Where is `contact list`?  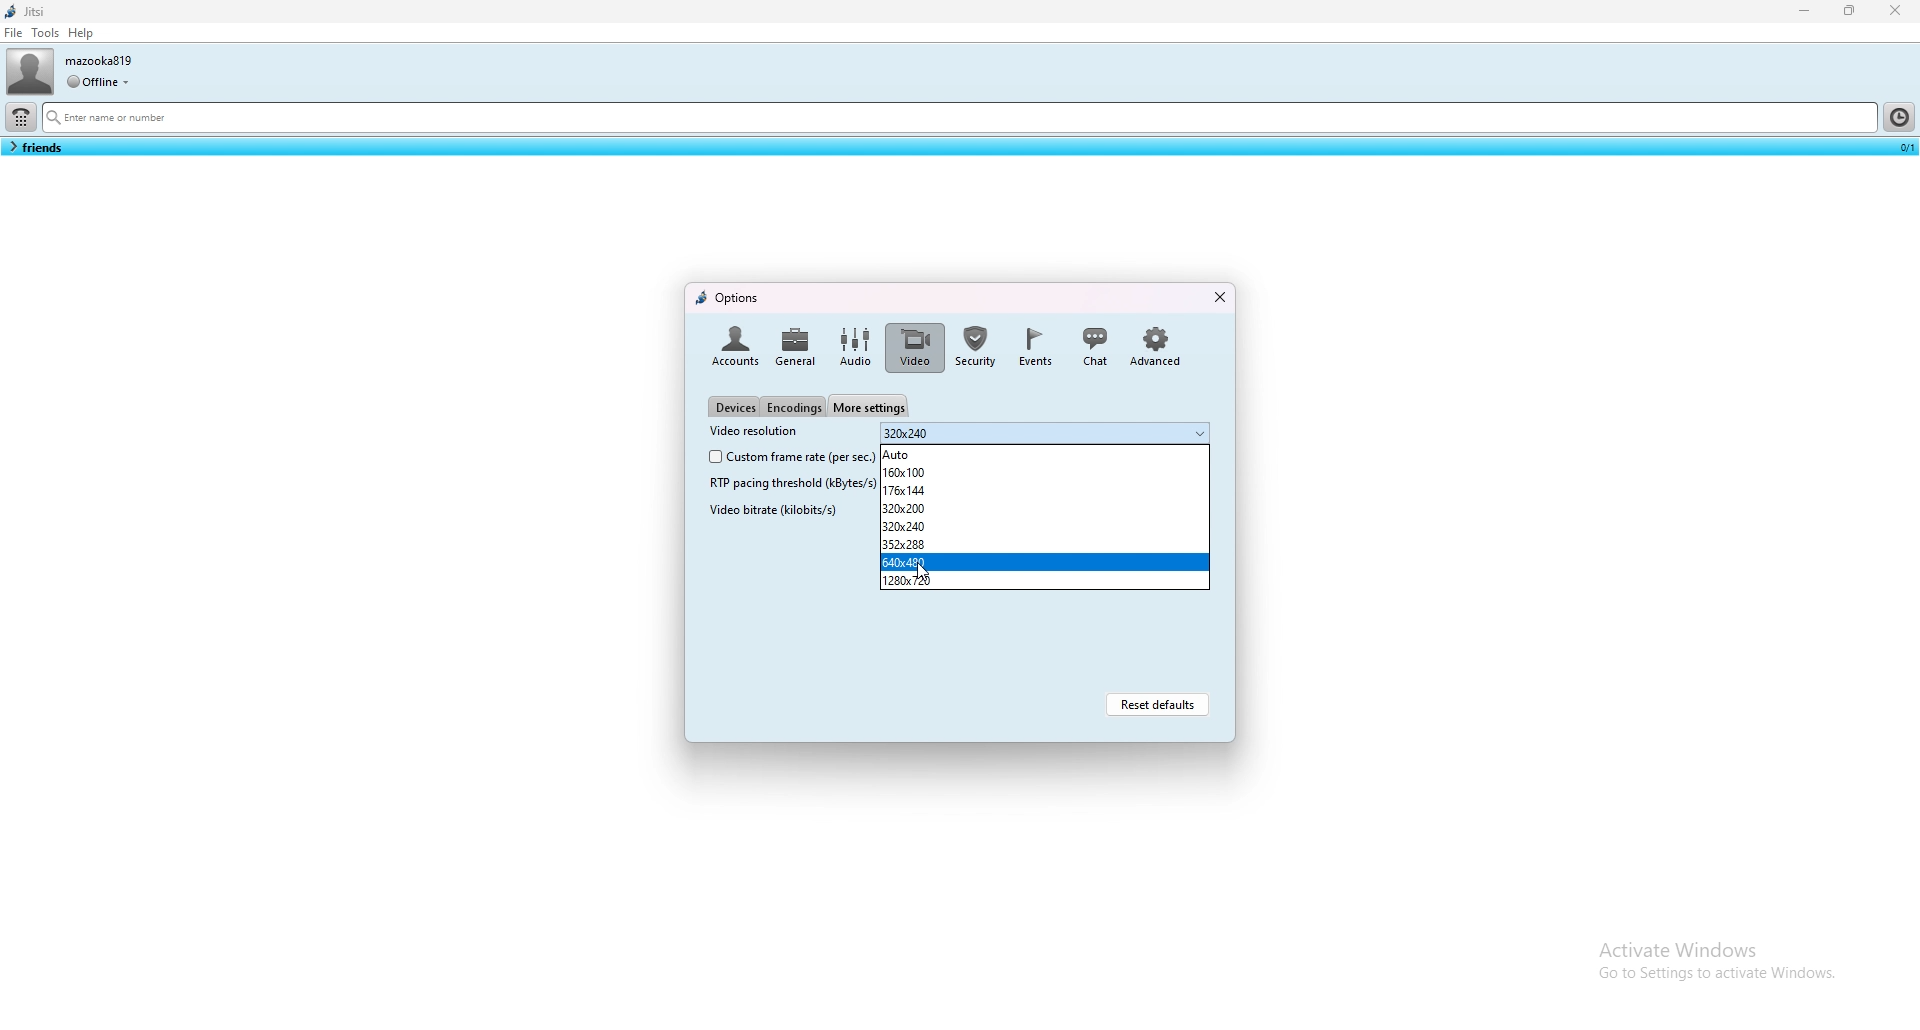
contact list is located at coordinates (35, 147).